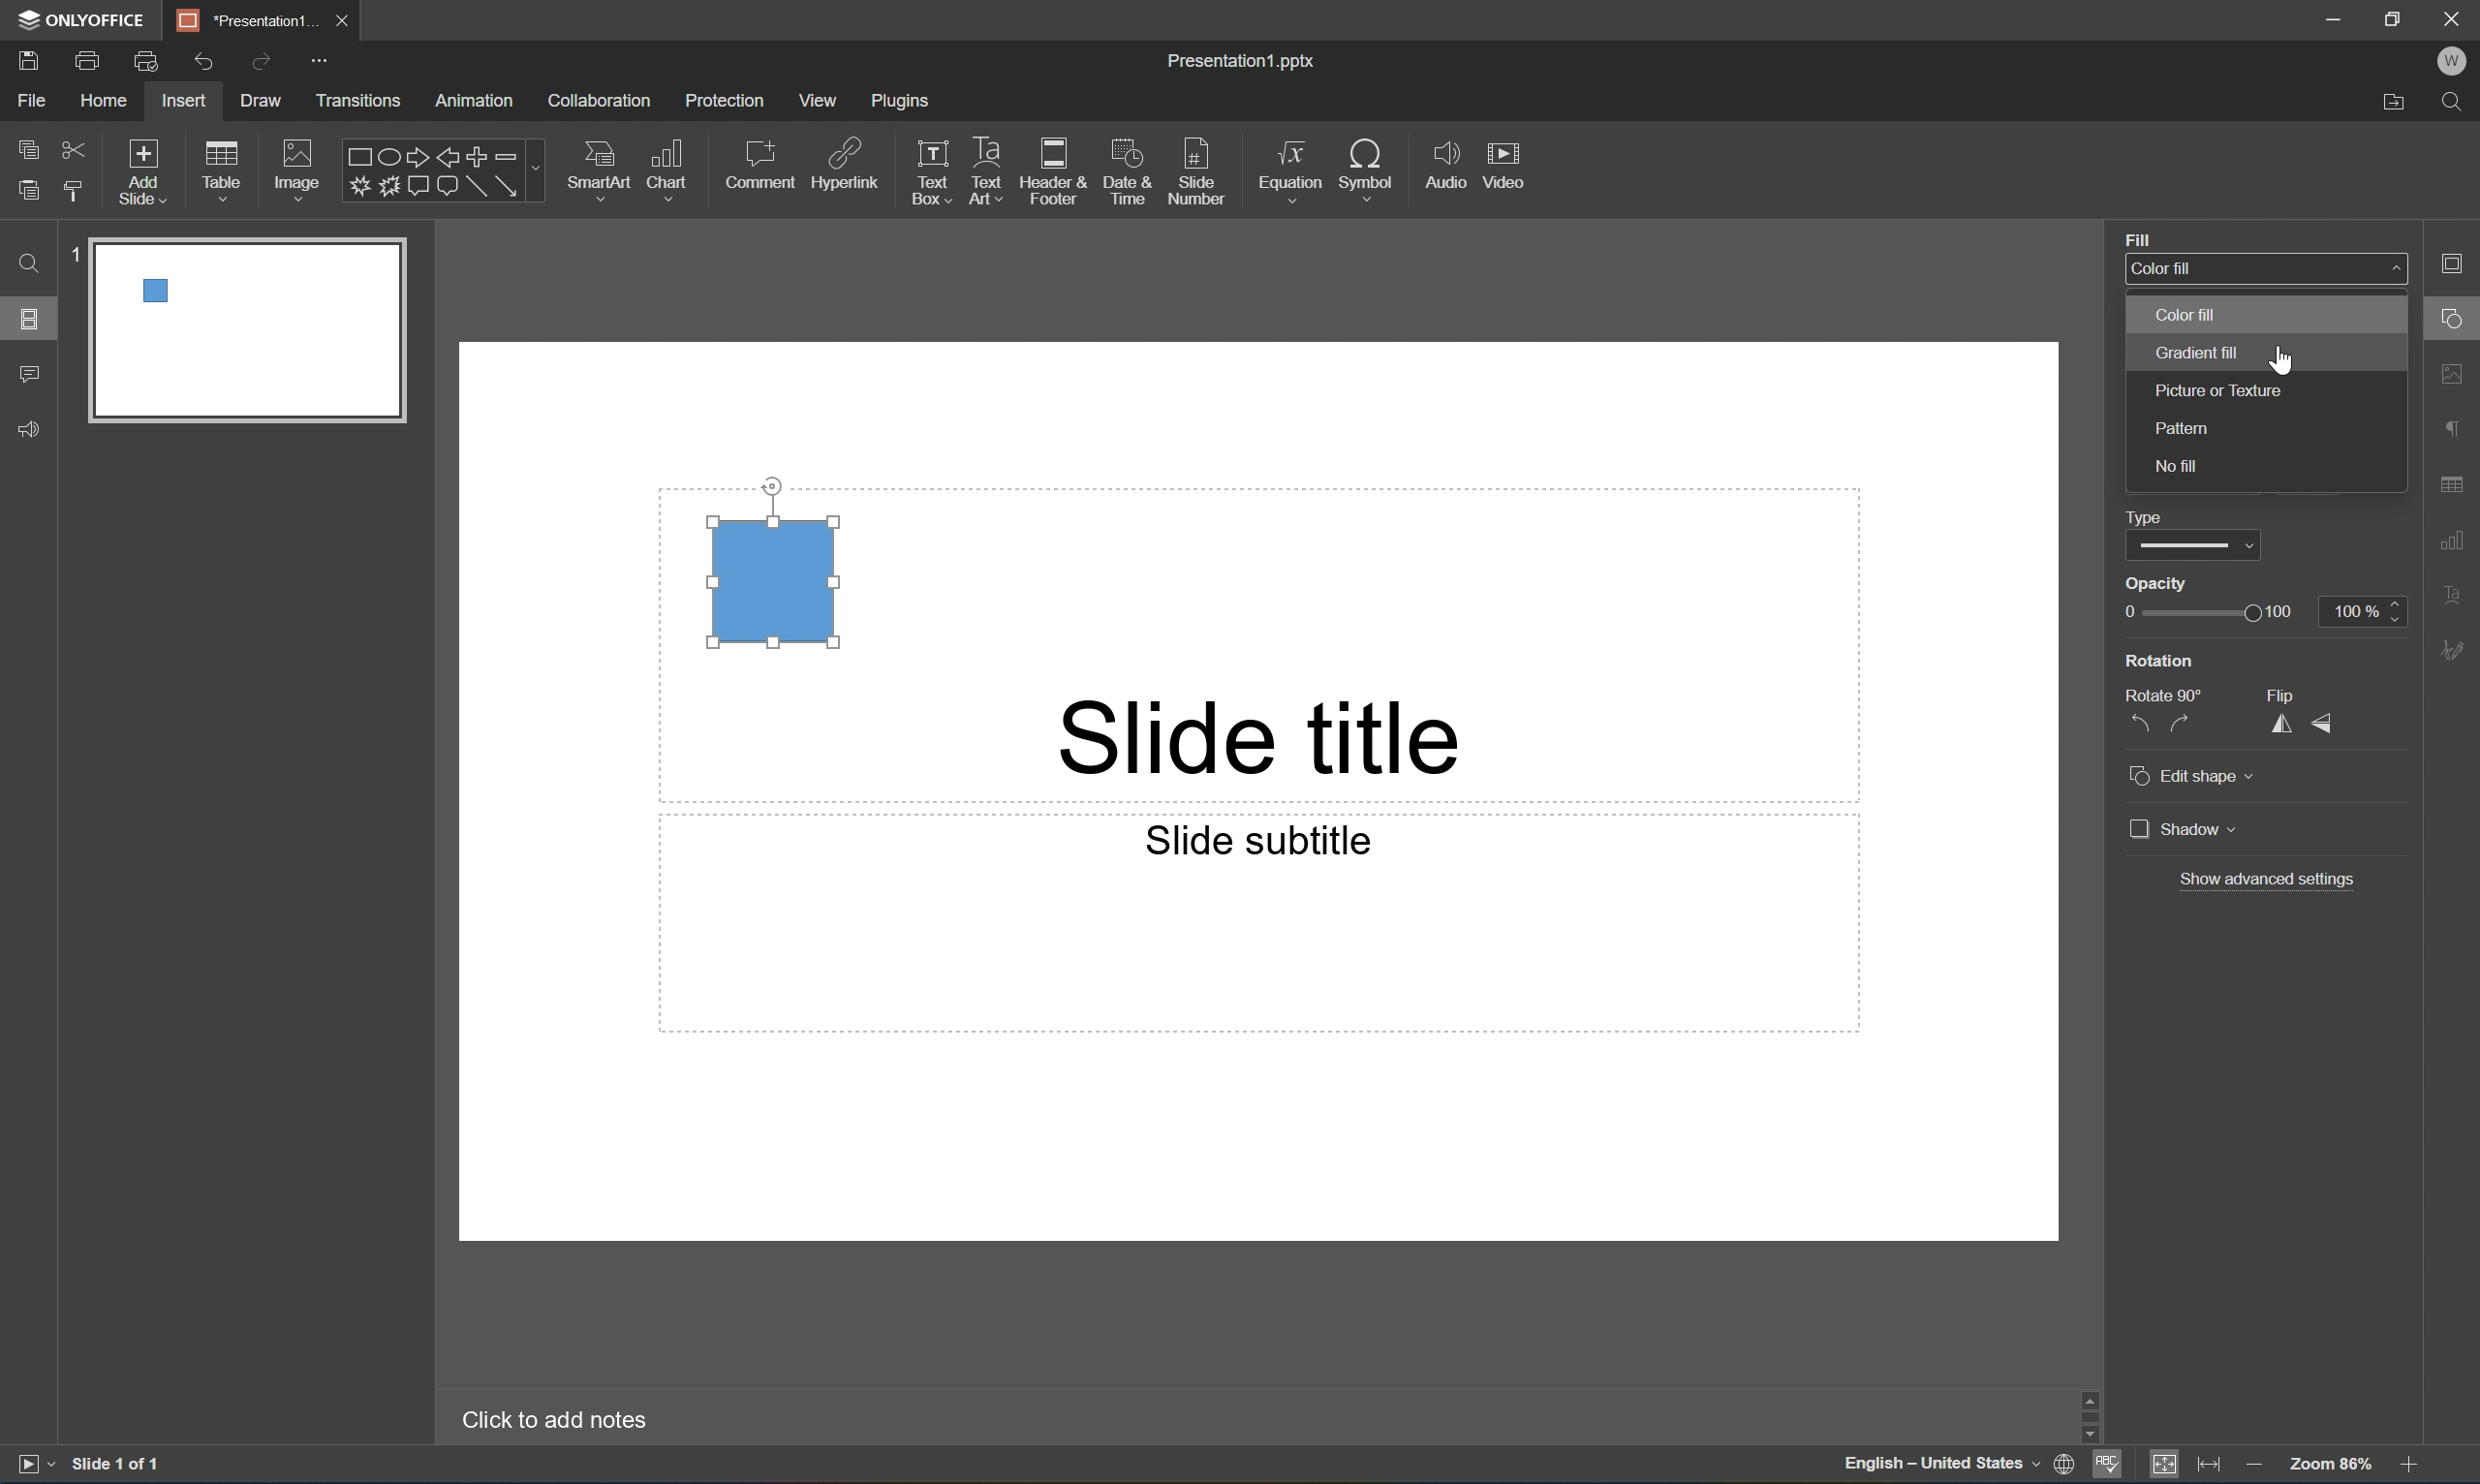 This screenshot has height=1484, width=2480. What do you see at coordinates (2410, 1393) in the screenshot?
I see `Scroll Up` at bounding box center [2410, 1393].